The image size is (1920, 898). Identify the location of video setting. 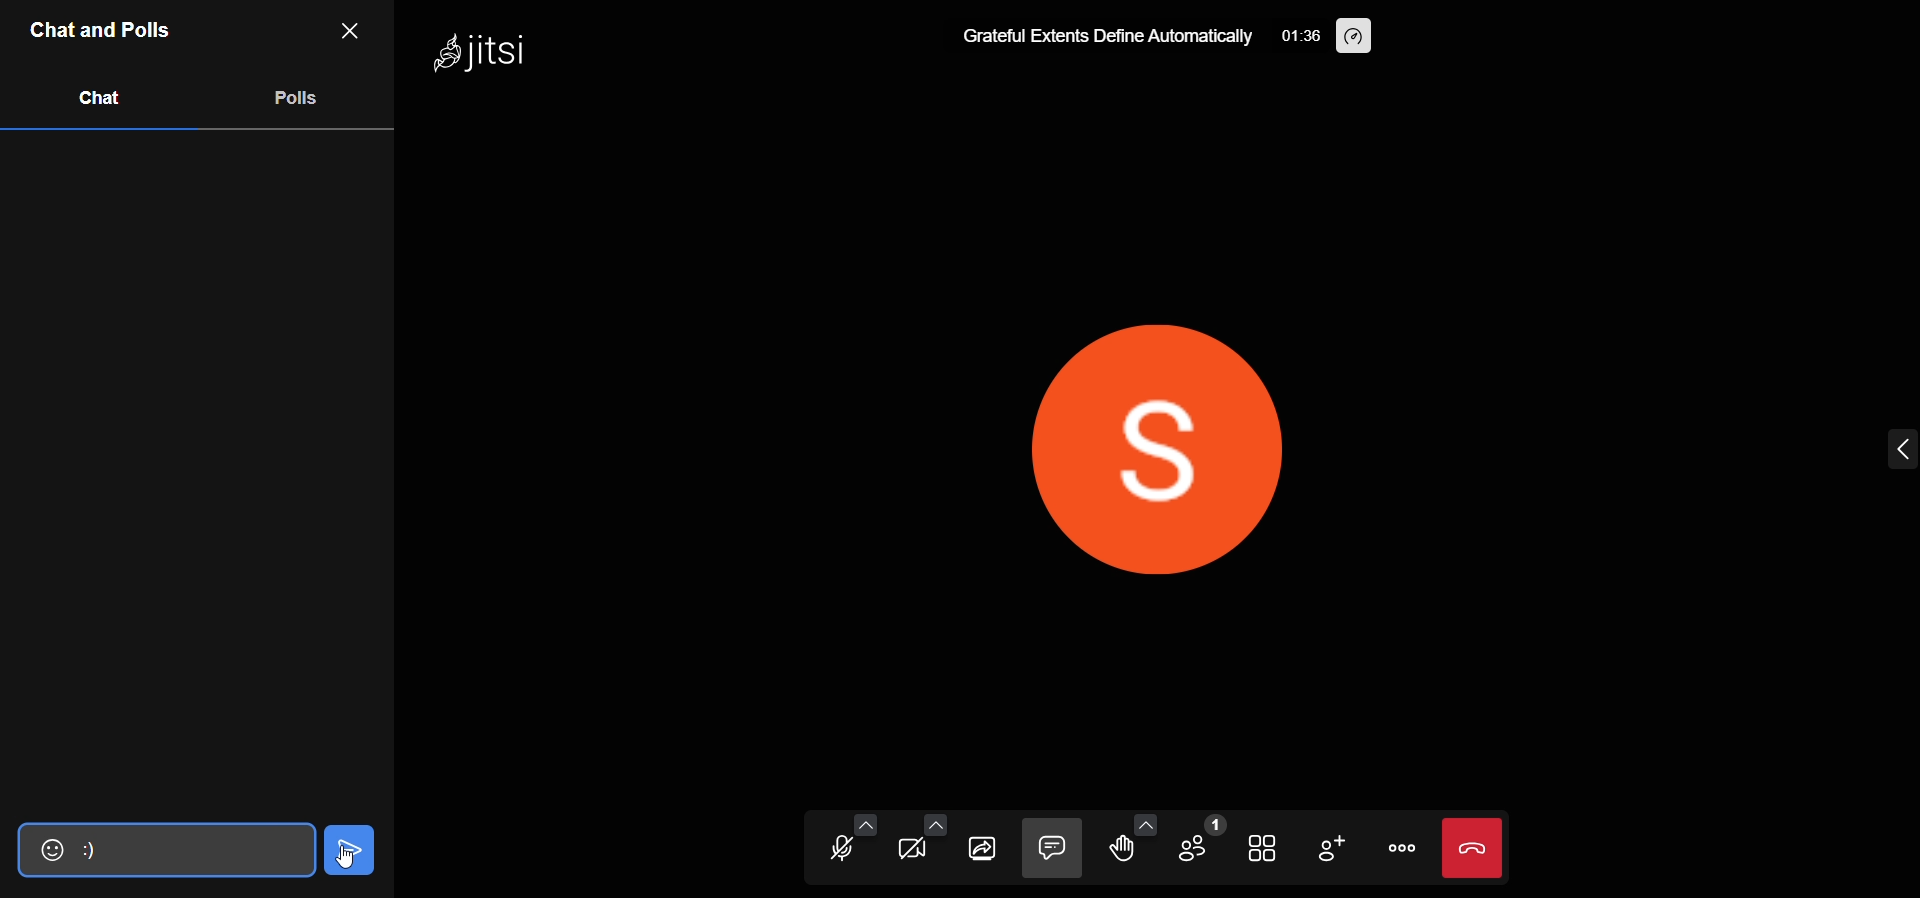
(935, 823).